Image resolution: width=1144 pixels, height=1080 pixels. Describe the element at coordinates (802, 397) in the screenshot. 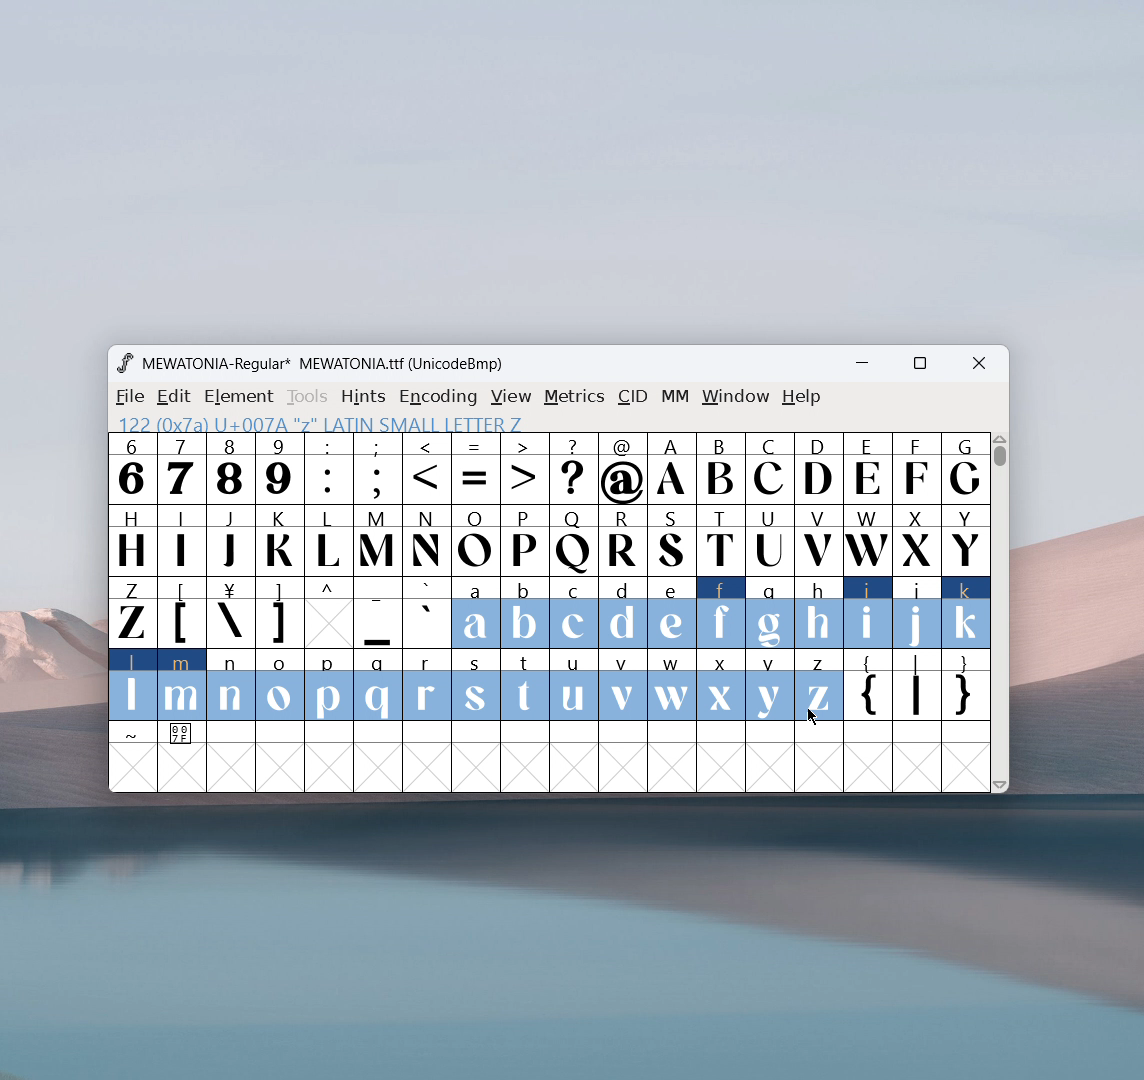

I see `help` at that location.